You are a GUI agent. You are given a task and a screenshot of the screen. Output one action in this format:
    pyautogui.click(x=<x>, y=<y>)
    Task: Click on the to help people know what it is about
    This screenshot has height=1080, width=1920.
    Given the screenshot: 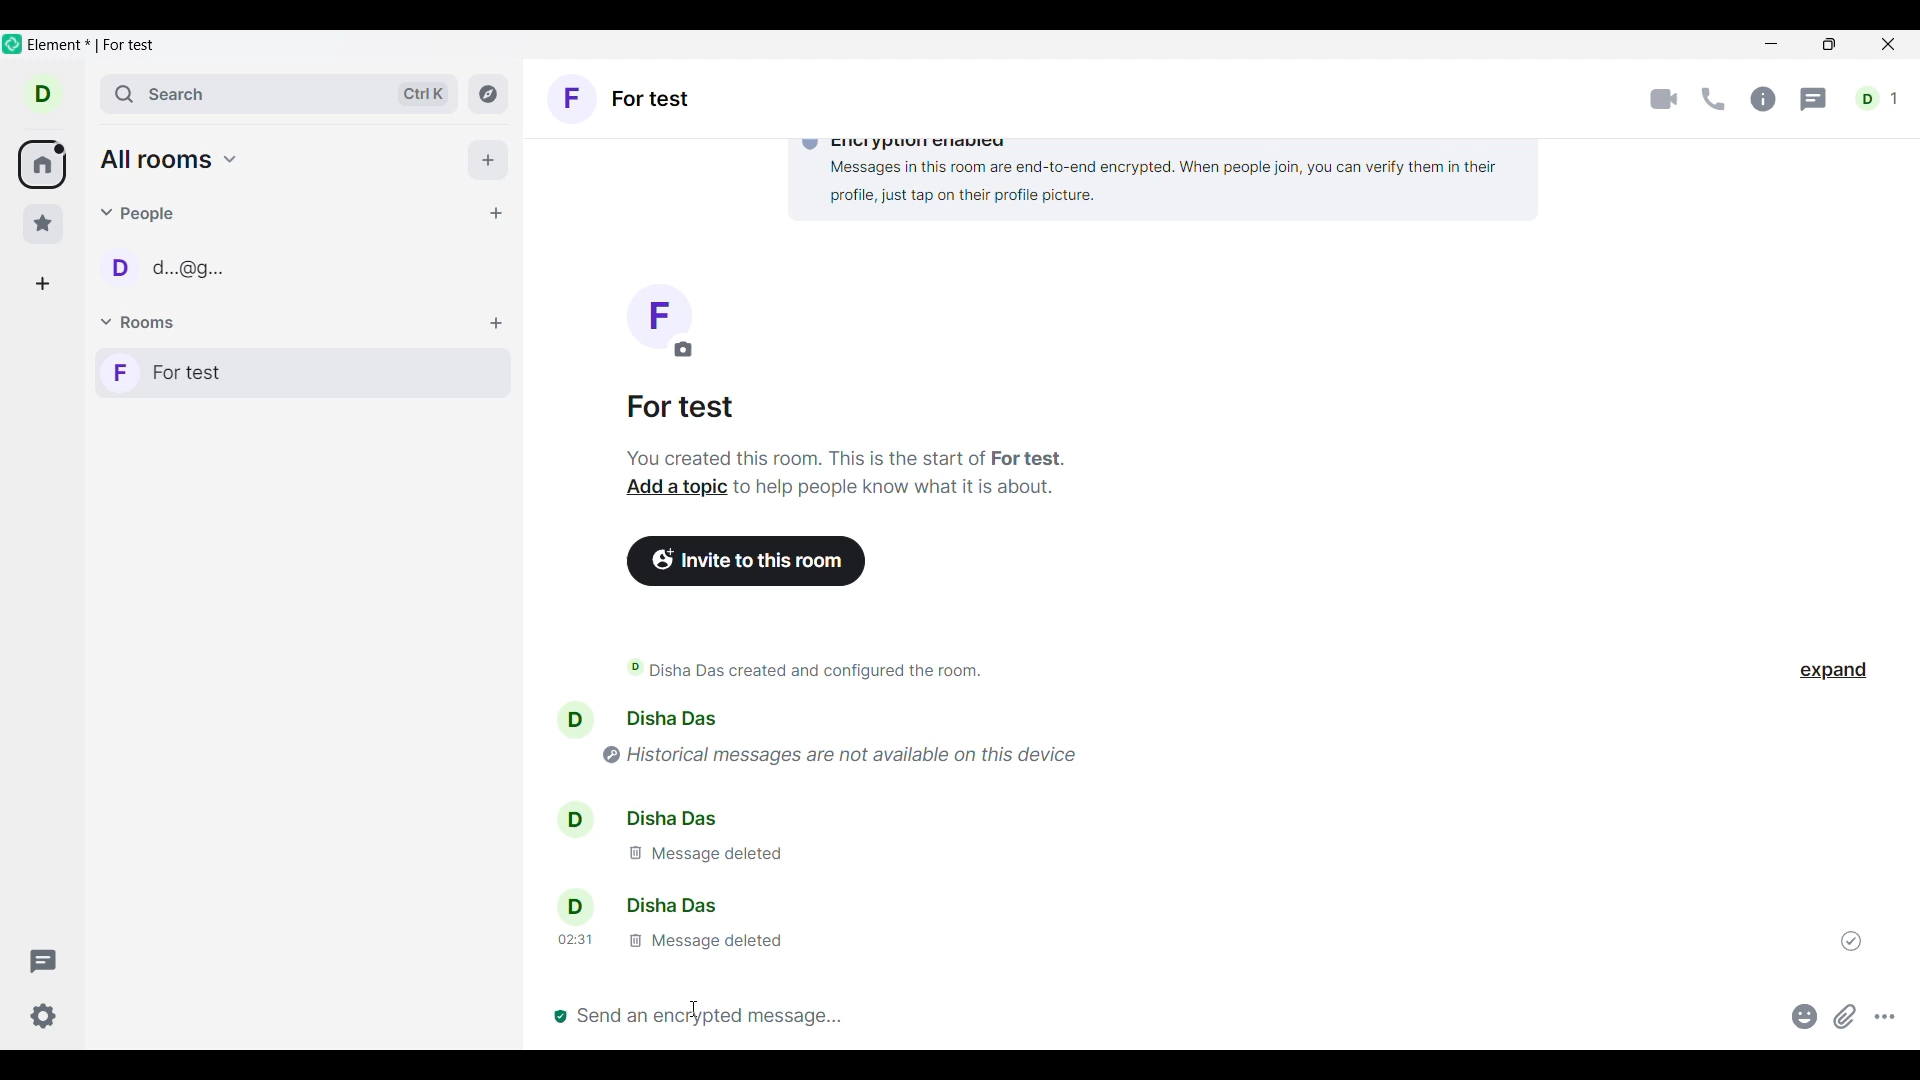 What is the action you would take?
    pyautogui.click(x=898, y=492)
    